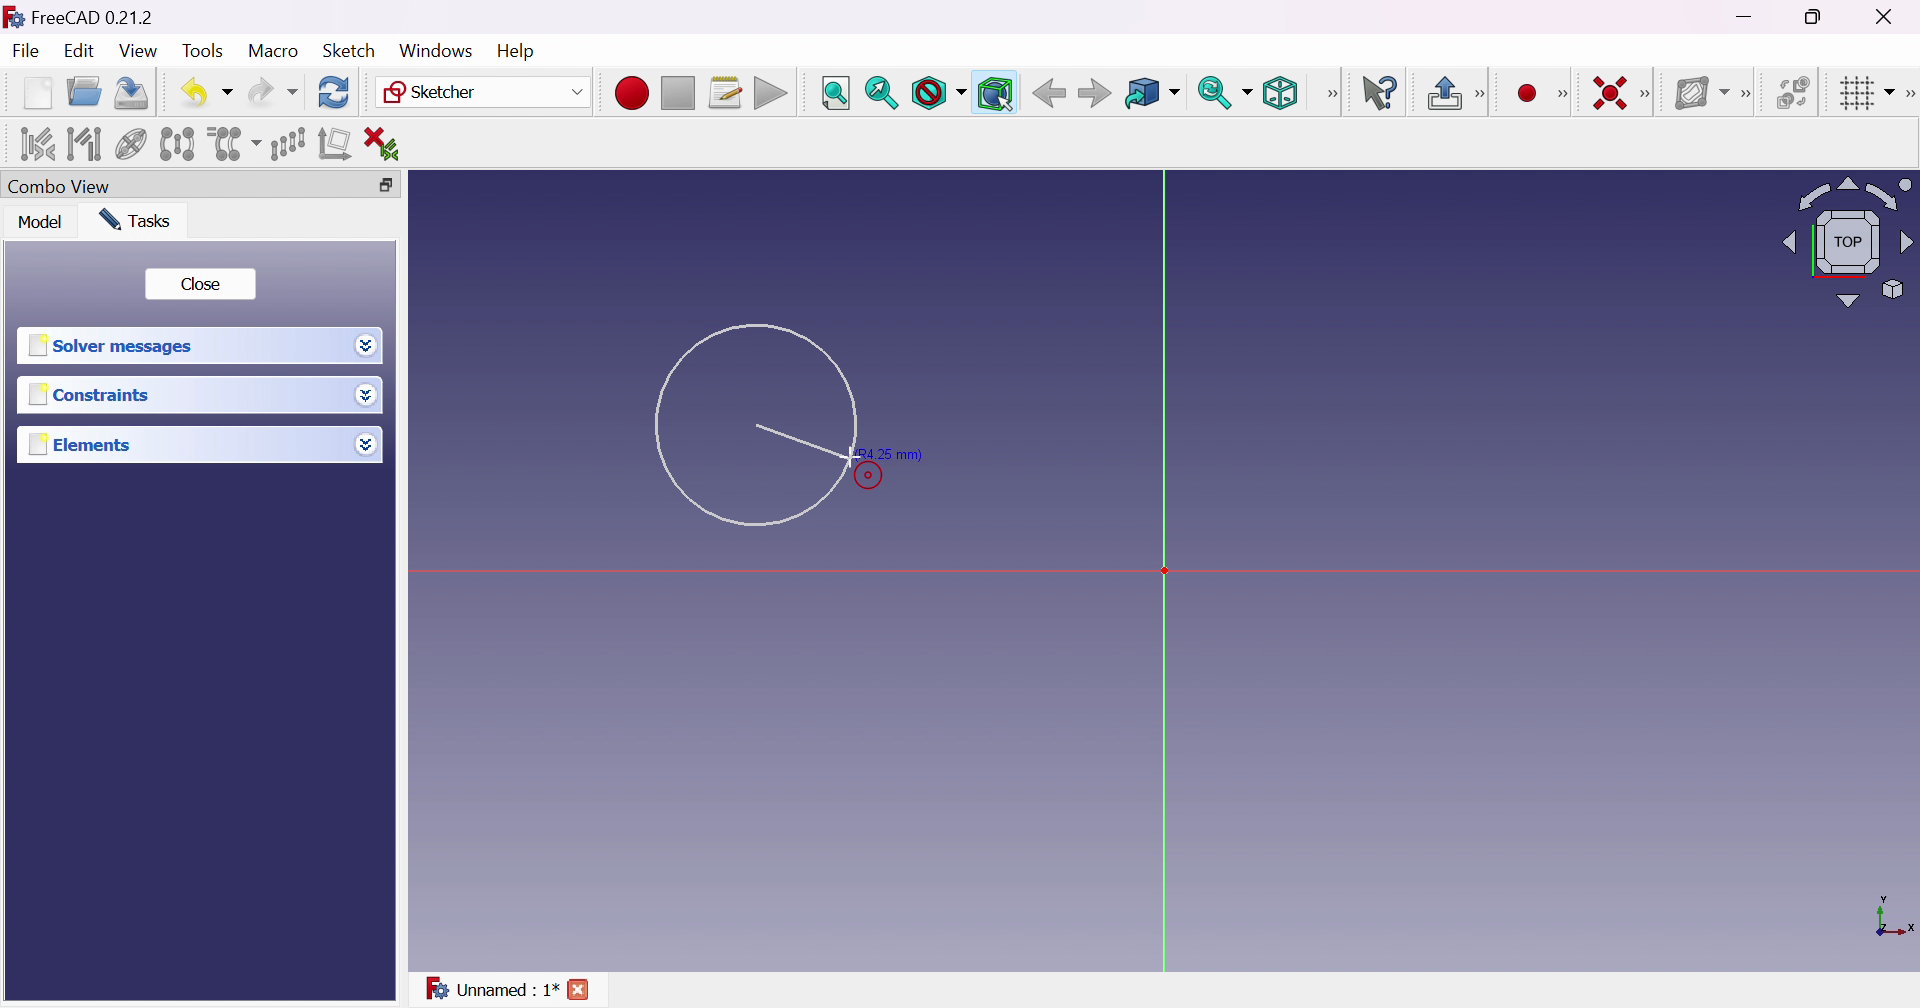 This screenshot has height=1008, width=1920. I want to click on Minimize, so click(1745, 17).